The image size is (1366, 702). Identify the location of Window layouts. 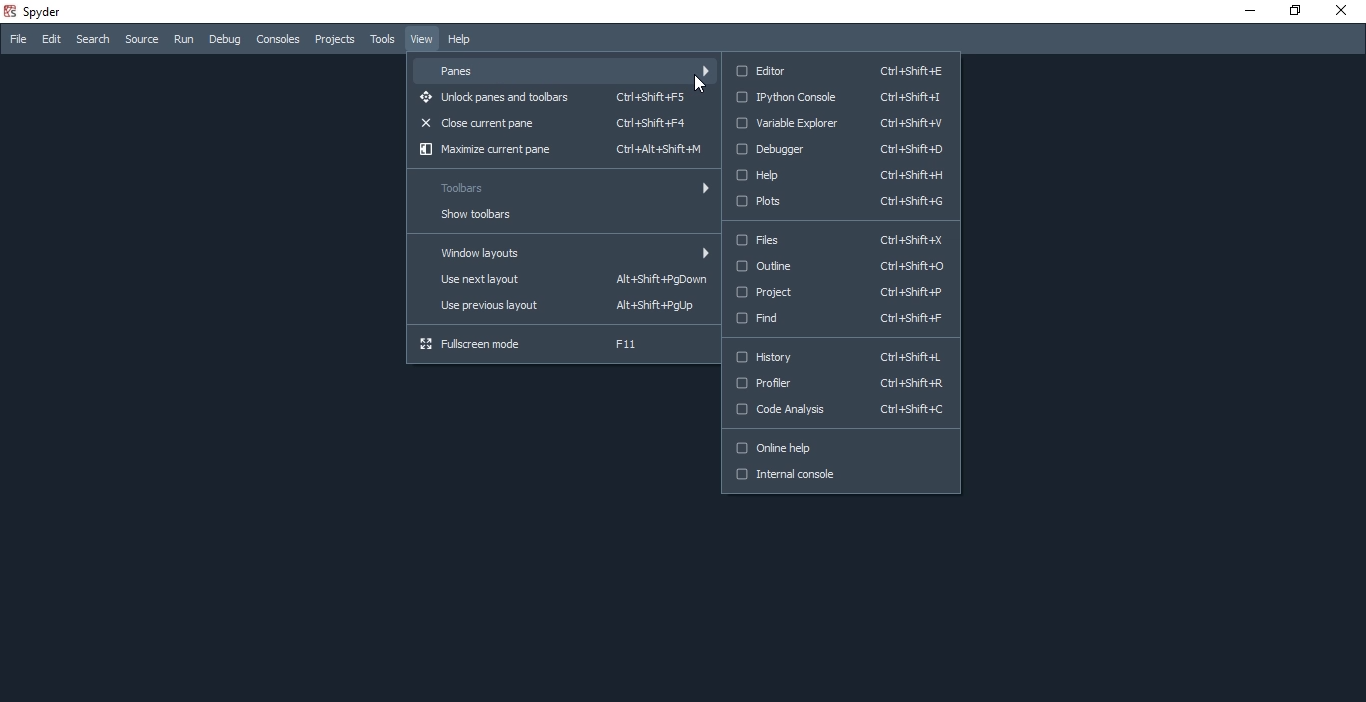
(560, 251).